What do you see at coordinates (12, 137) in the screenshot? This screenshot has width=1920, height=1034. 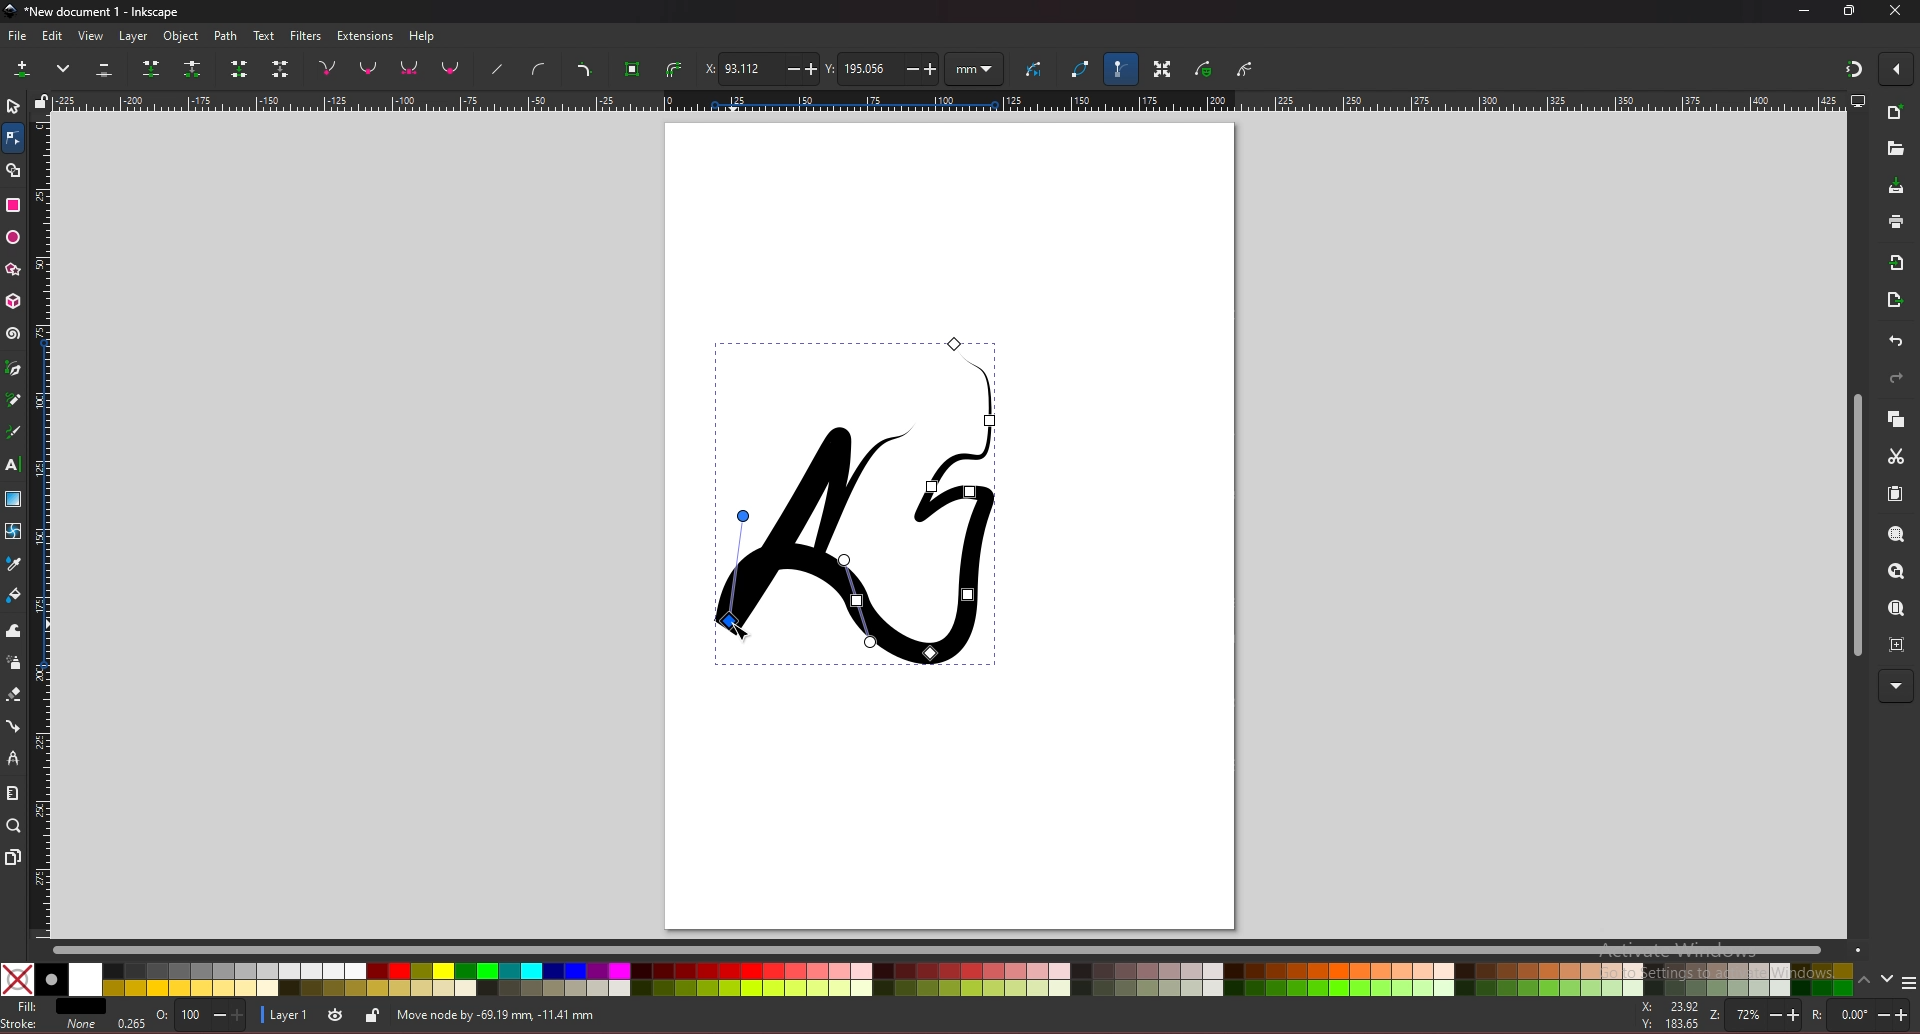 I see `node` at bounding box center [12, 137].